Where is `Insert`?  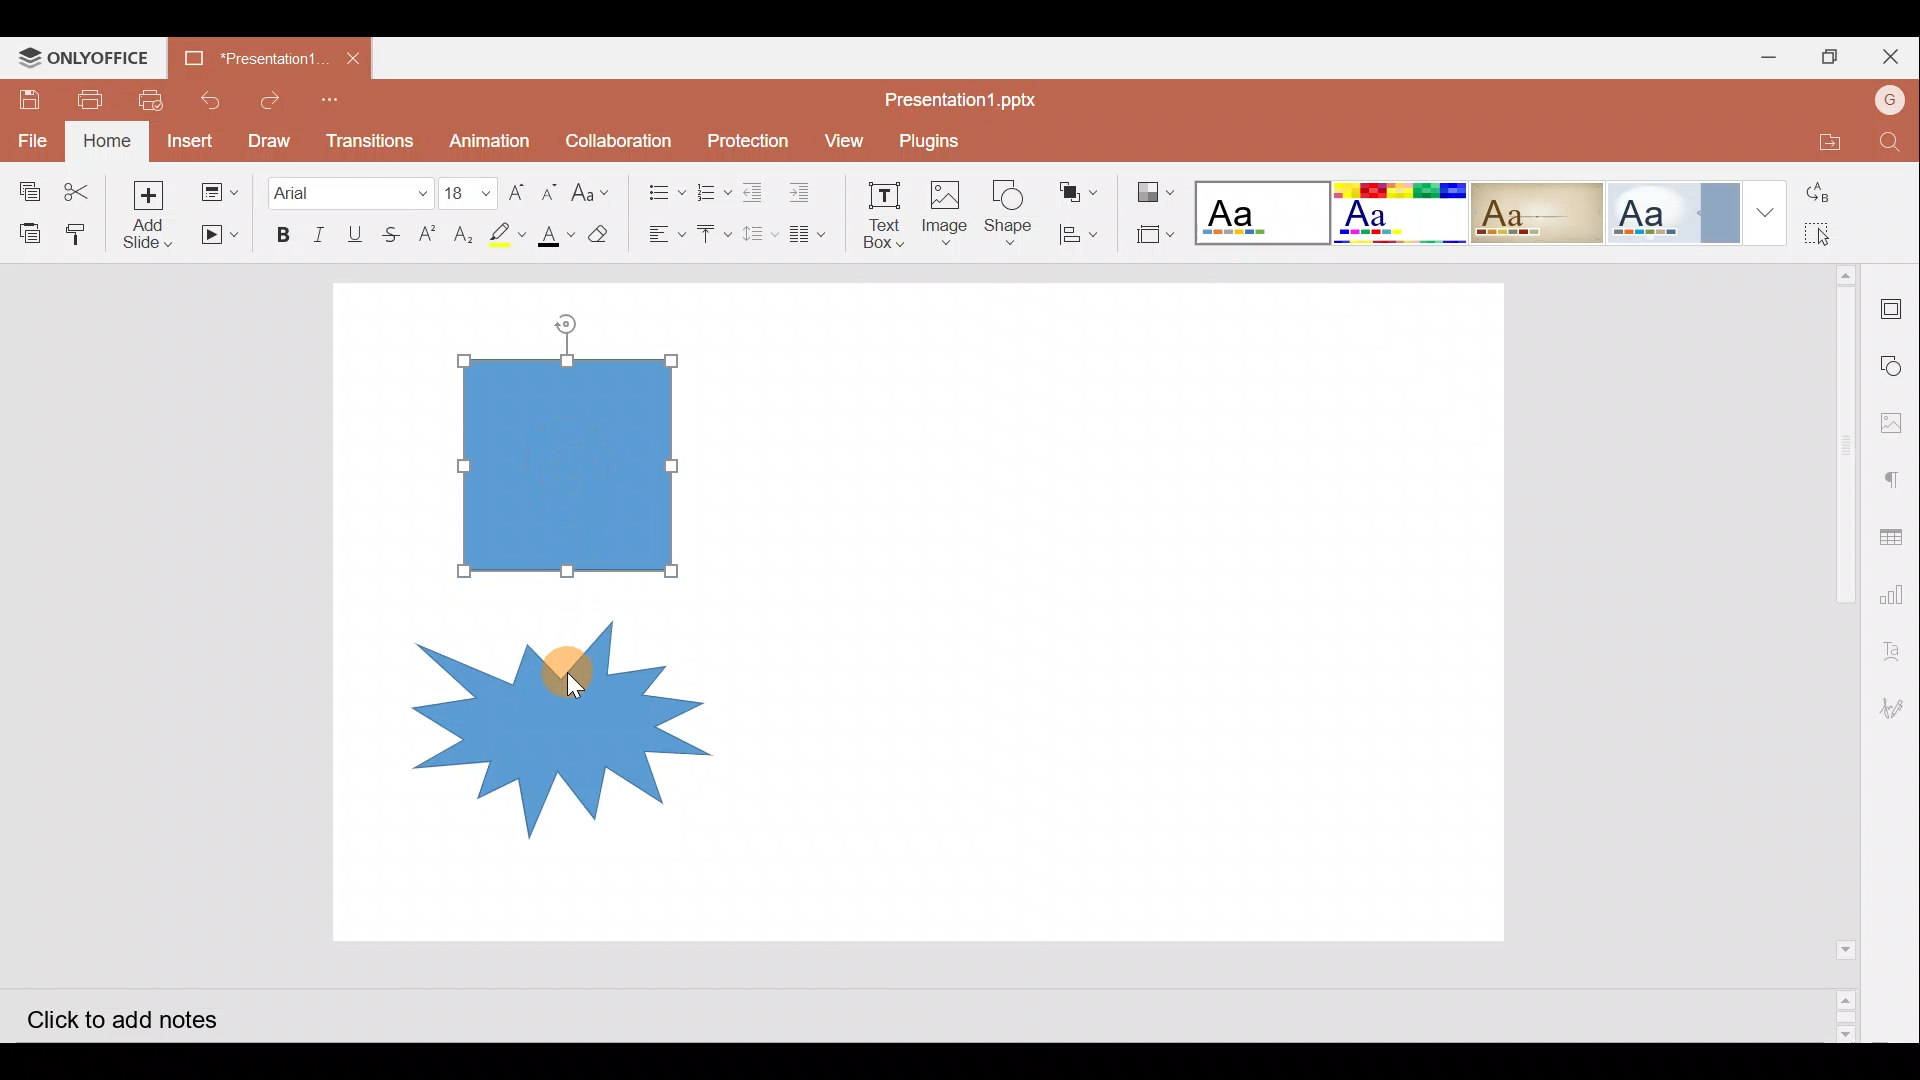
Insert is located at coordinates (193, 139).